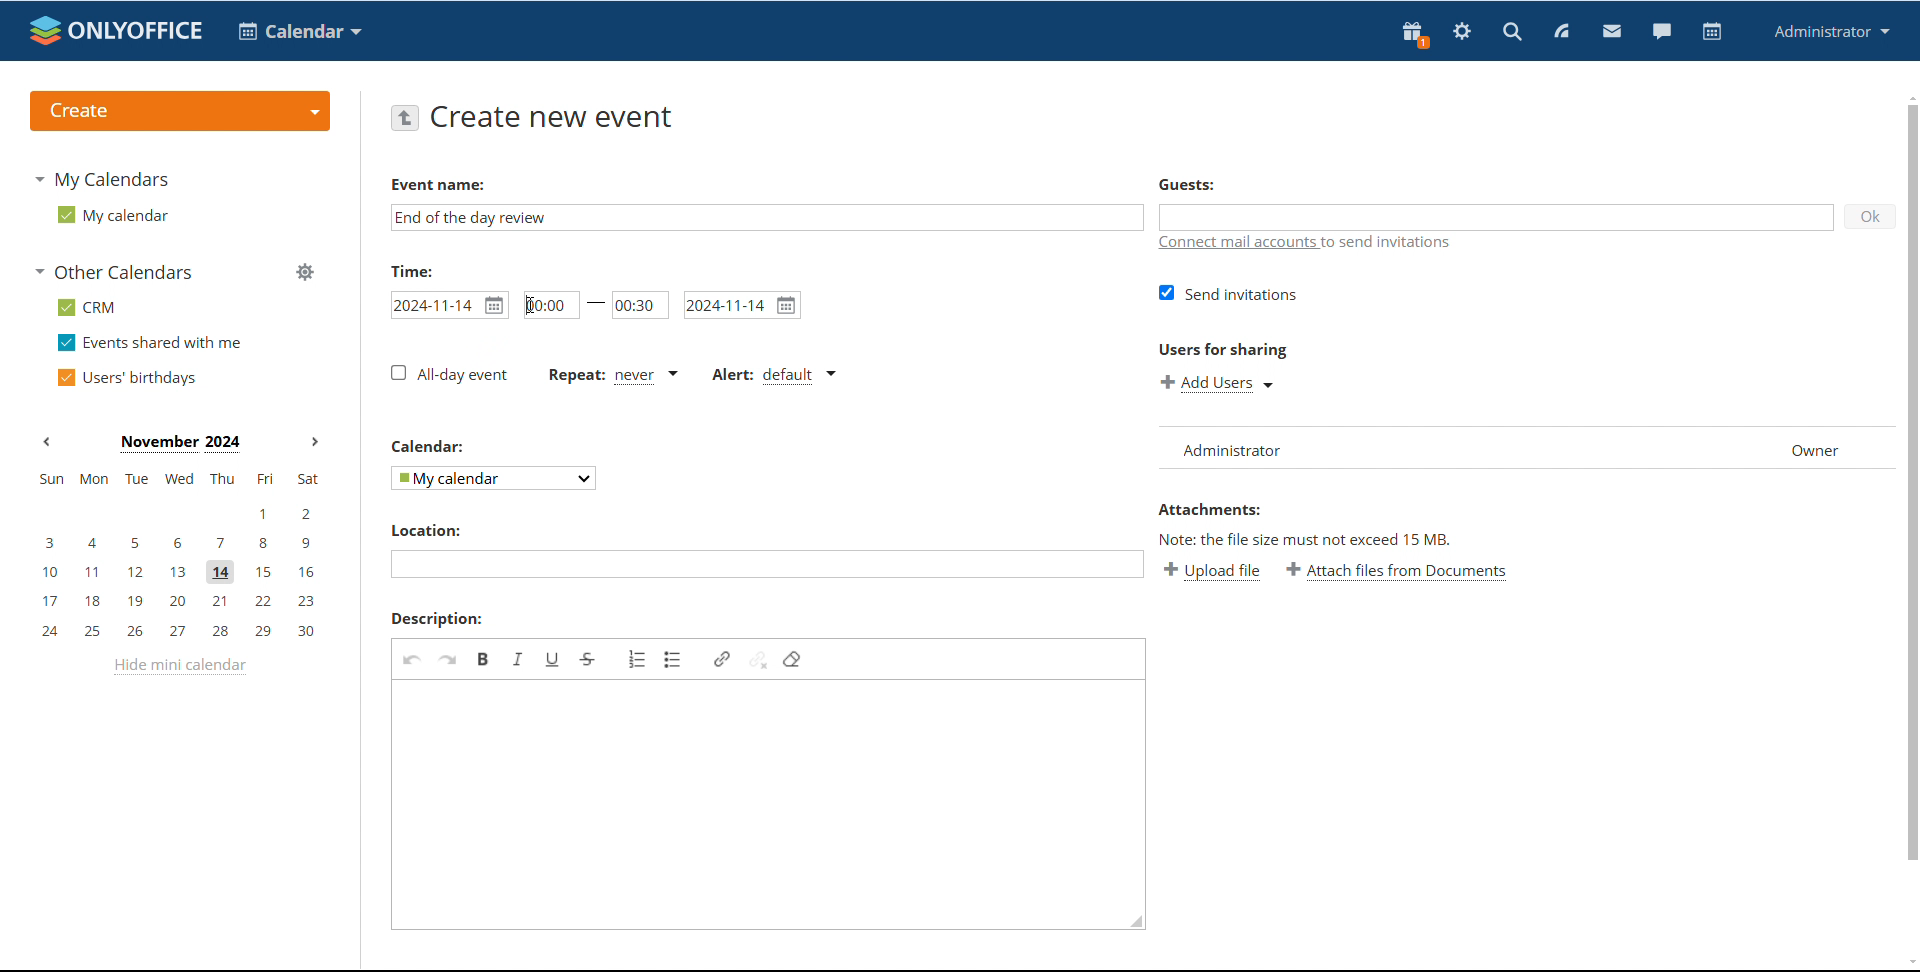 Image resolution: width=1920 pixels, height=972 pixels. I want to click on unlink, so click(758, 658).